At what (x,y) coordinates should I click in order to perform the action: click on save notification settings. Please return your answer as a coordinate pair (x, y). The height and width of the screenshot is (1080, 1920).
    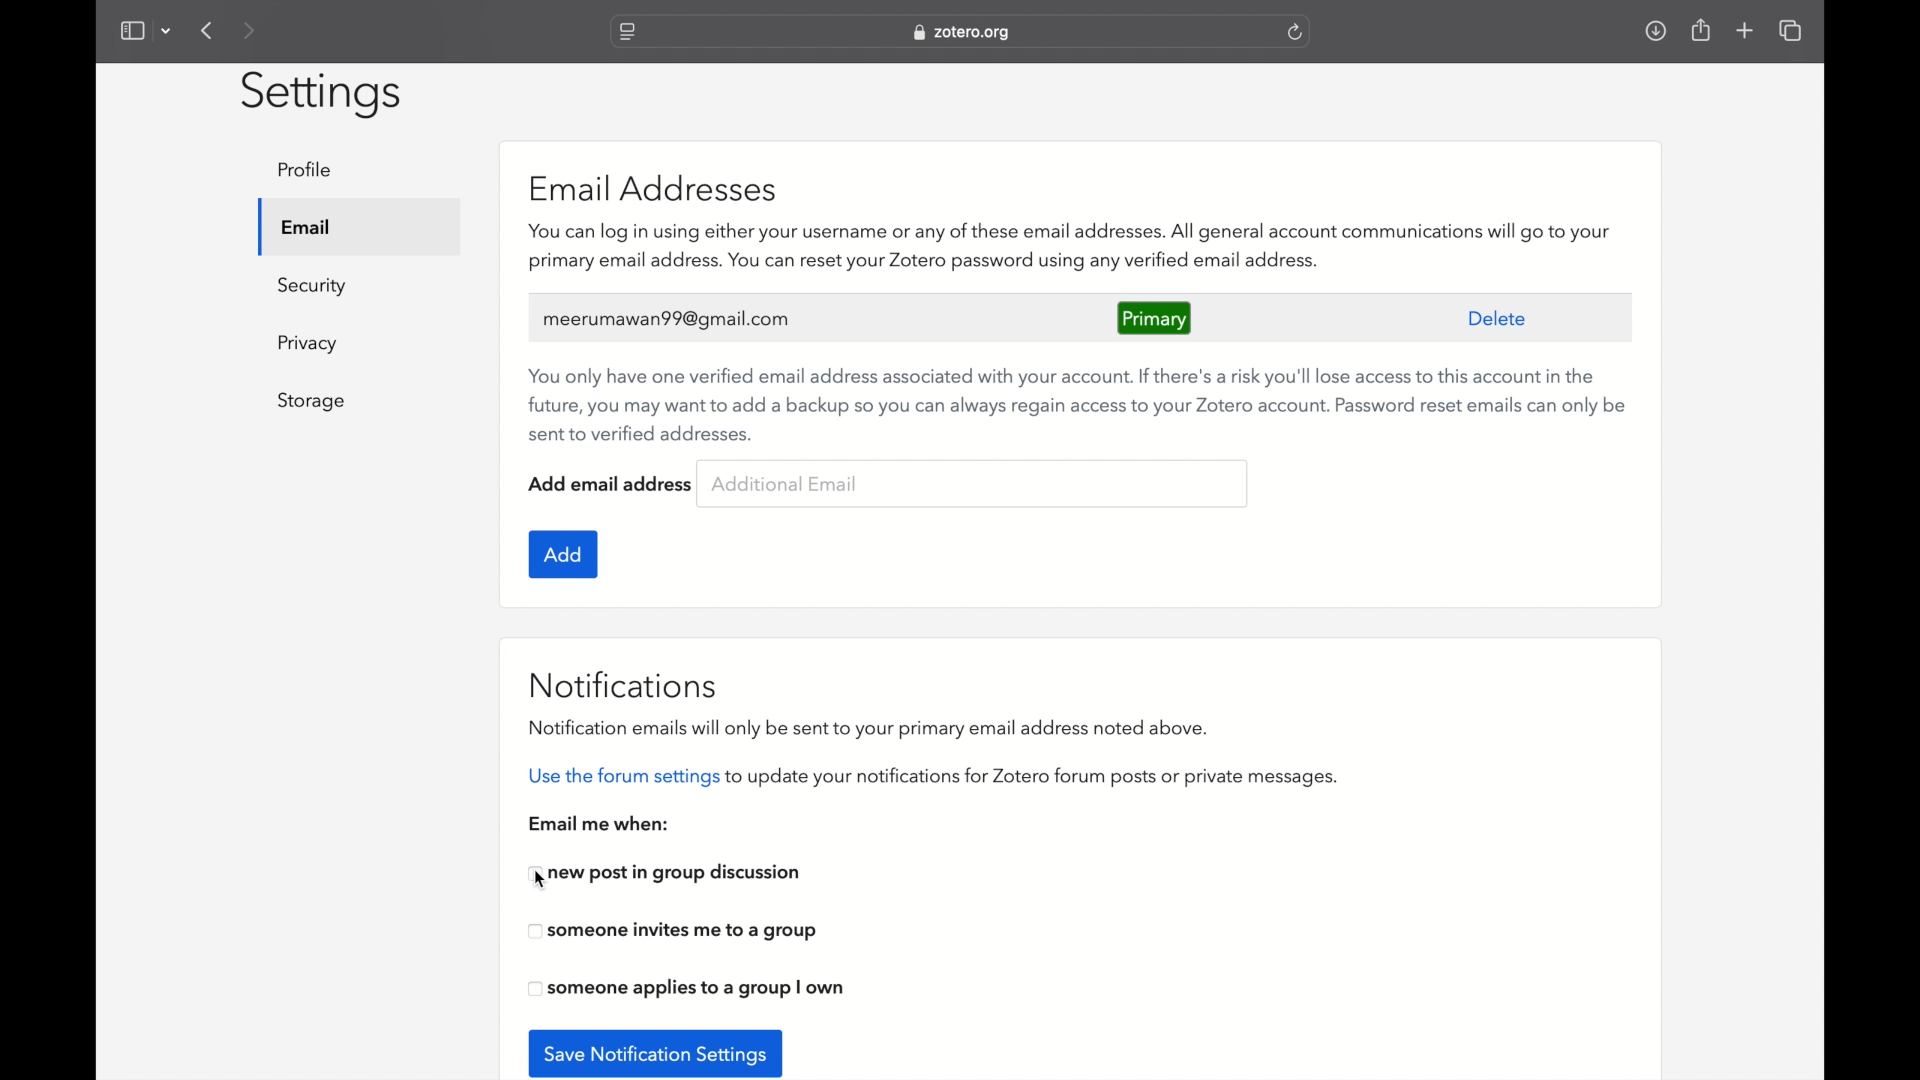
    Looking at the image, I should click on (655, 1052).